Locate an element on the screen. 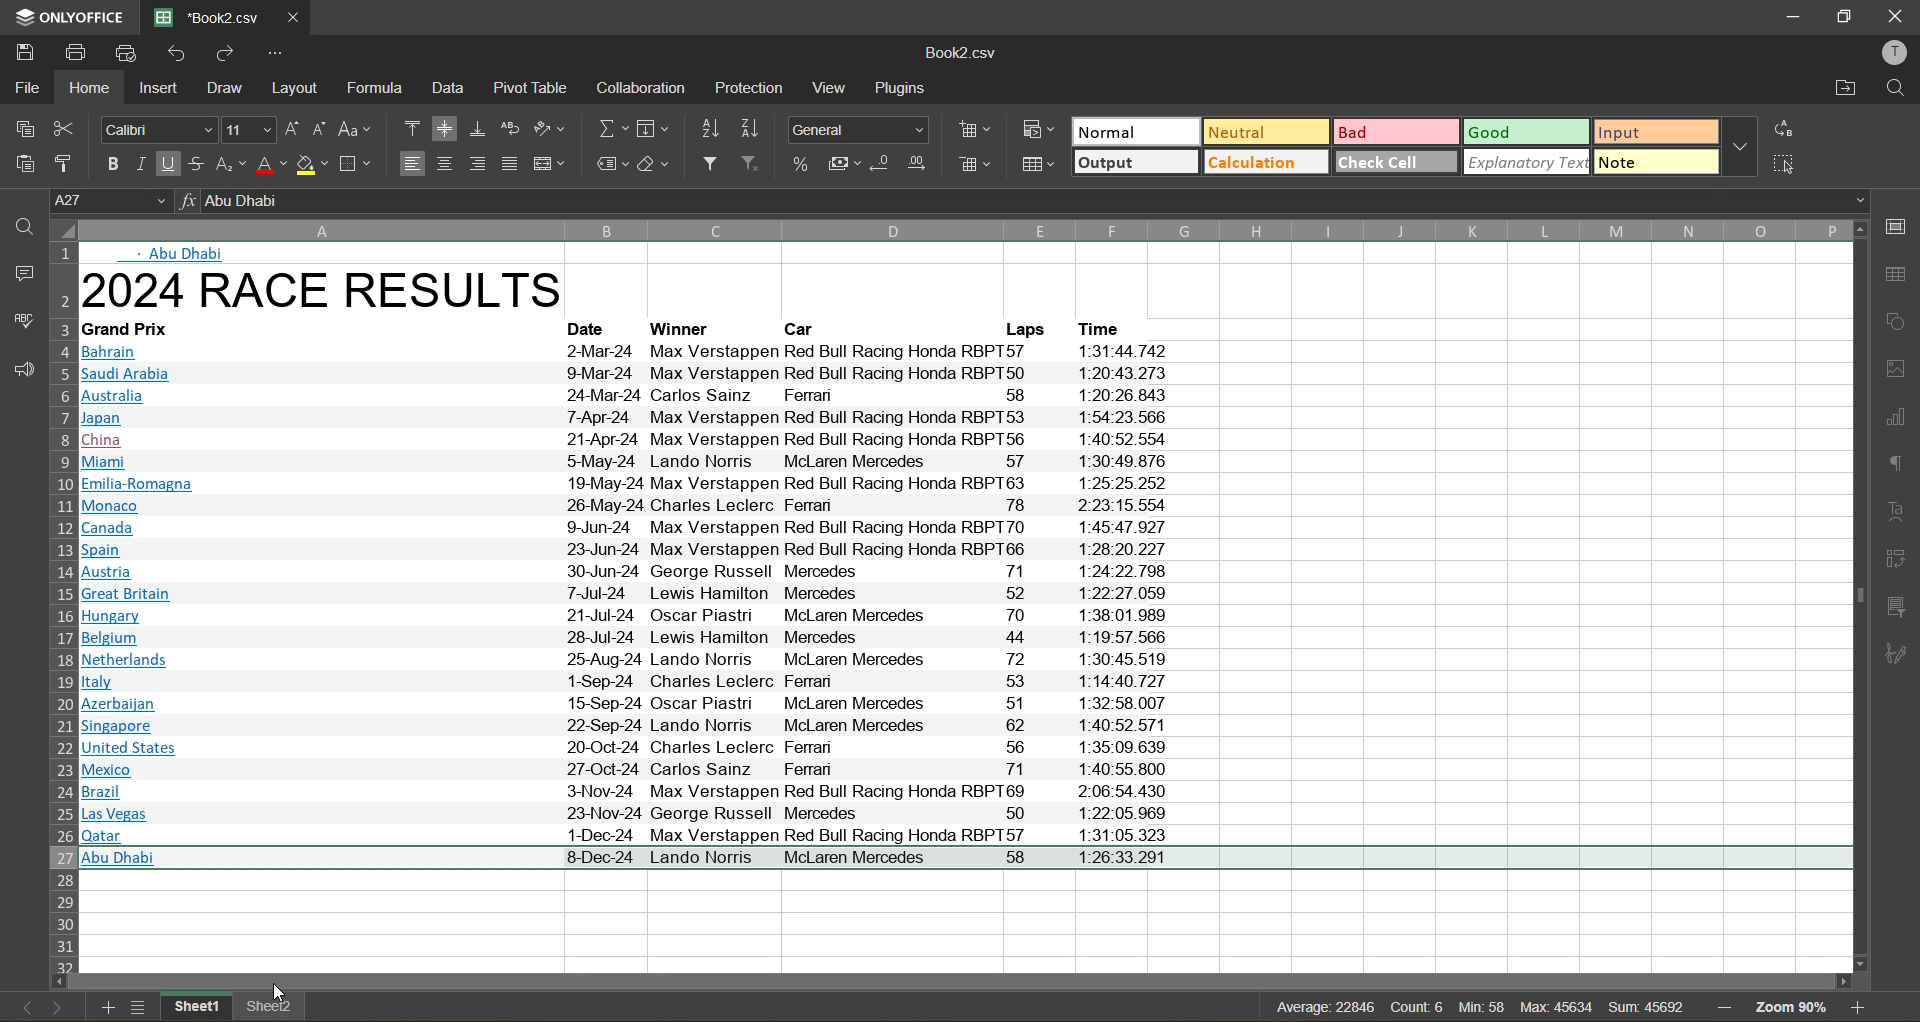  text info is located at coordinates (624, 791).